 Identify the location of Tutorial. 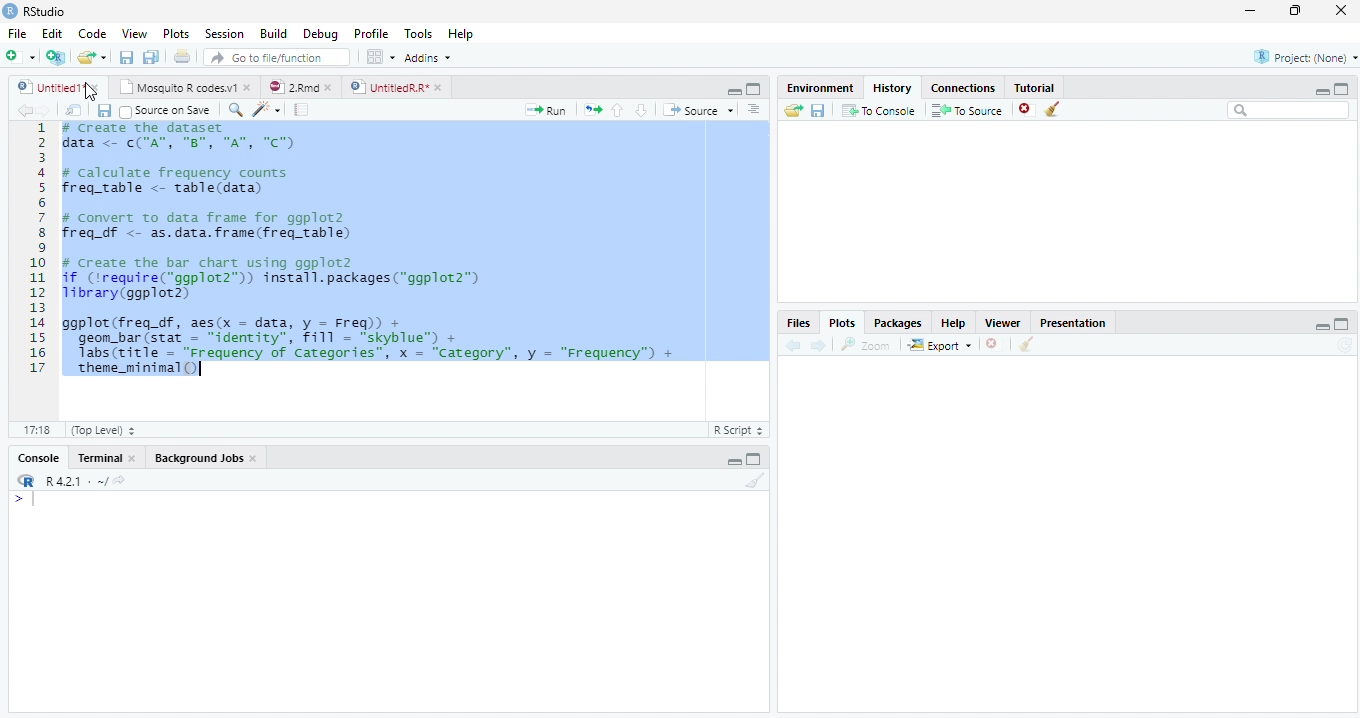
(1035, 87).